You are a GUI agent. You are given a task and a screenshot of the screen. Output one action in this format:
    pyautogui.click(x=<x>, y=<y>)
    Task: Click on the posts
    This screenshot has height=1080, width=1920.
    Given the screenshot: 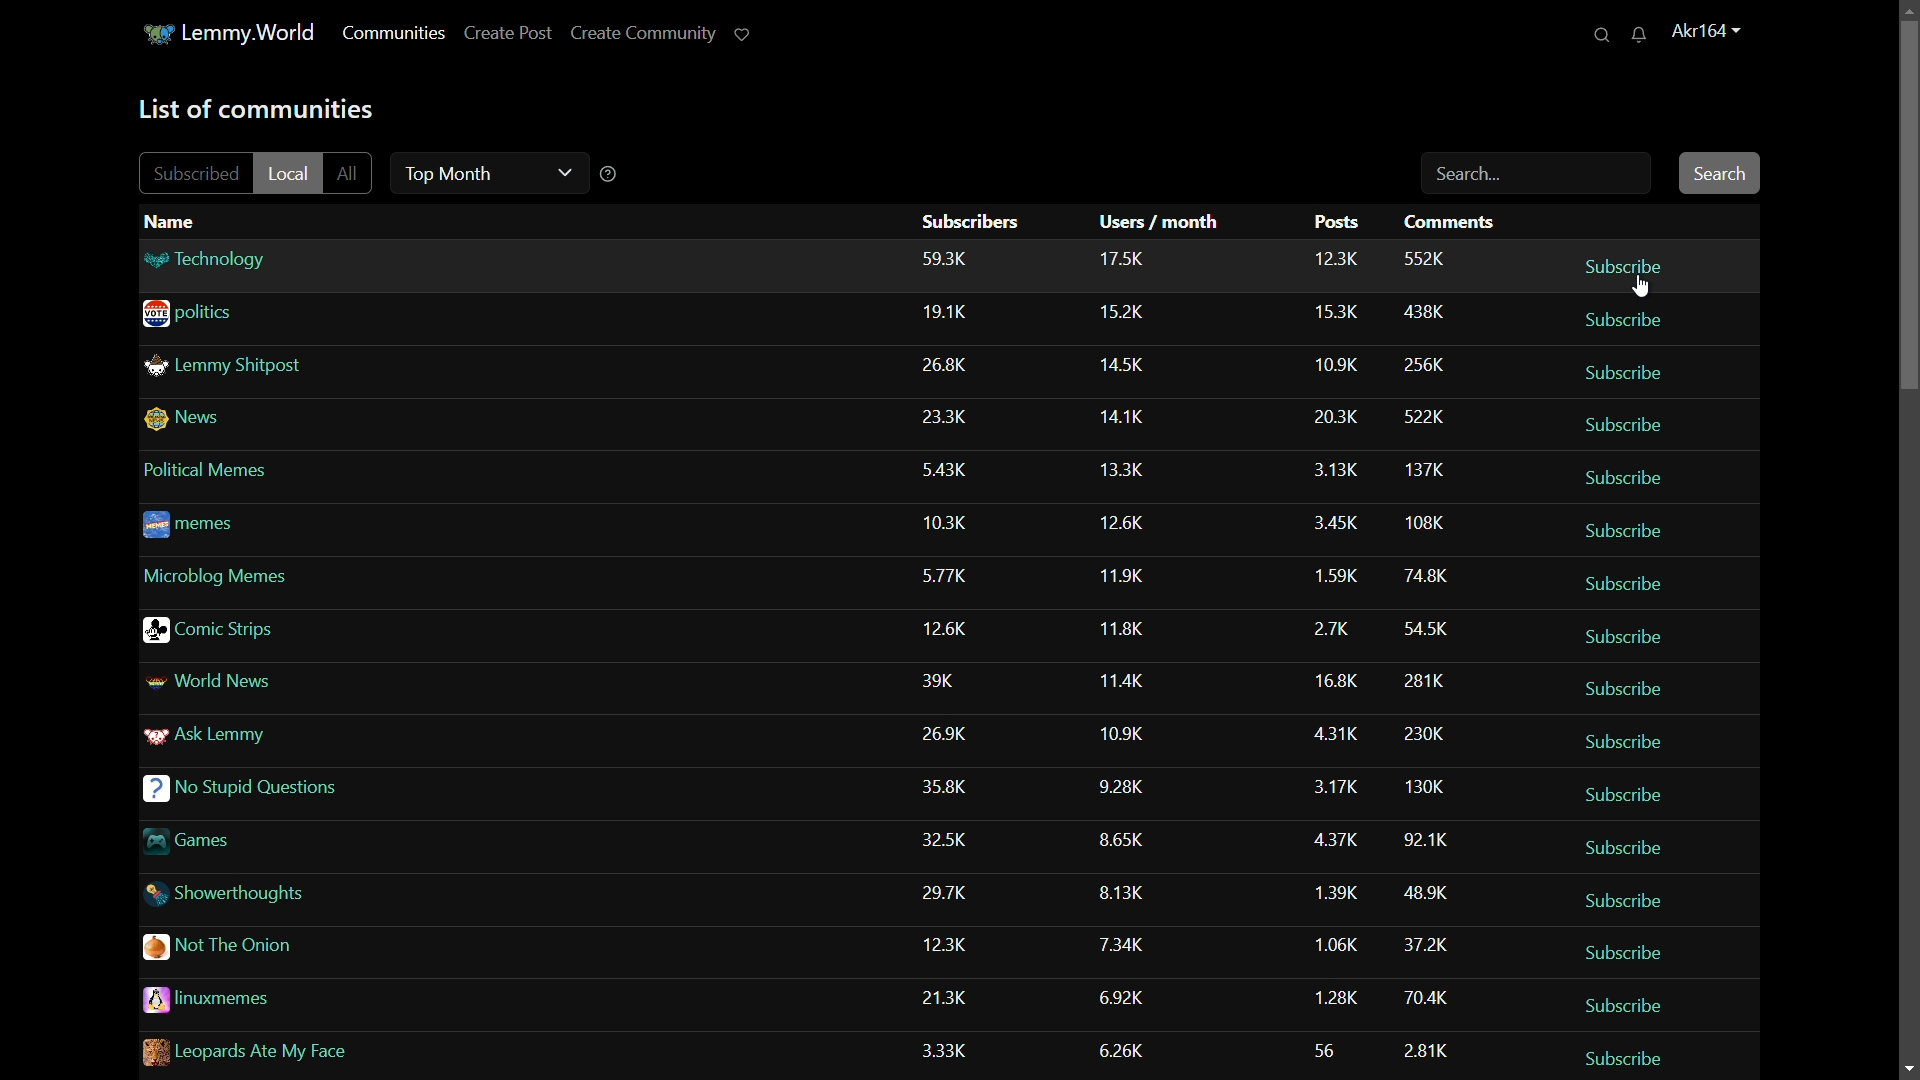 What is the action you would take?
    pyautogui.click(x=1334, y=675)
    